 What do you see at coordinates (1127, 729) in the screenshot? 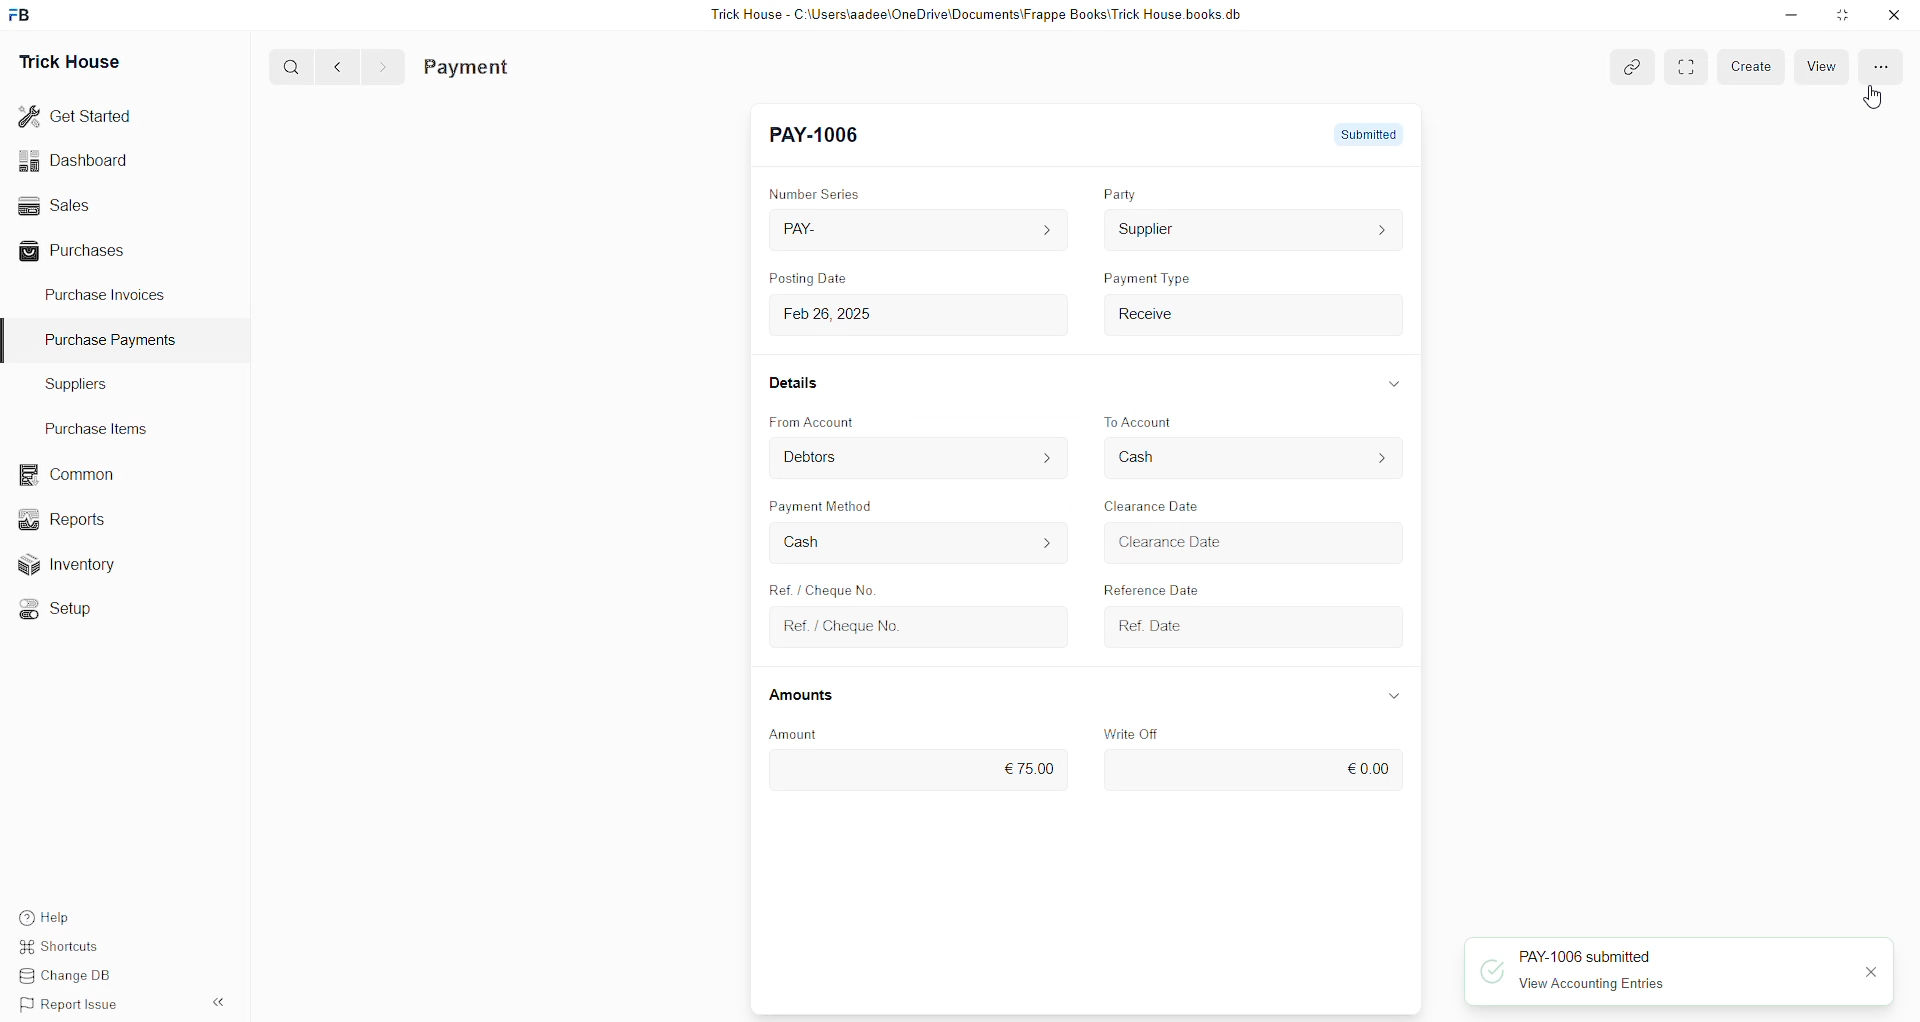
I see `Write Off` at bounding box center [1127, 729].